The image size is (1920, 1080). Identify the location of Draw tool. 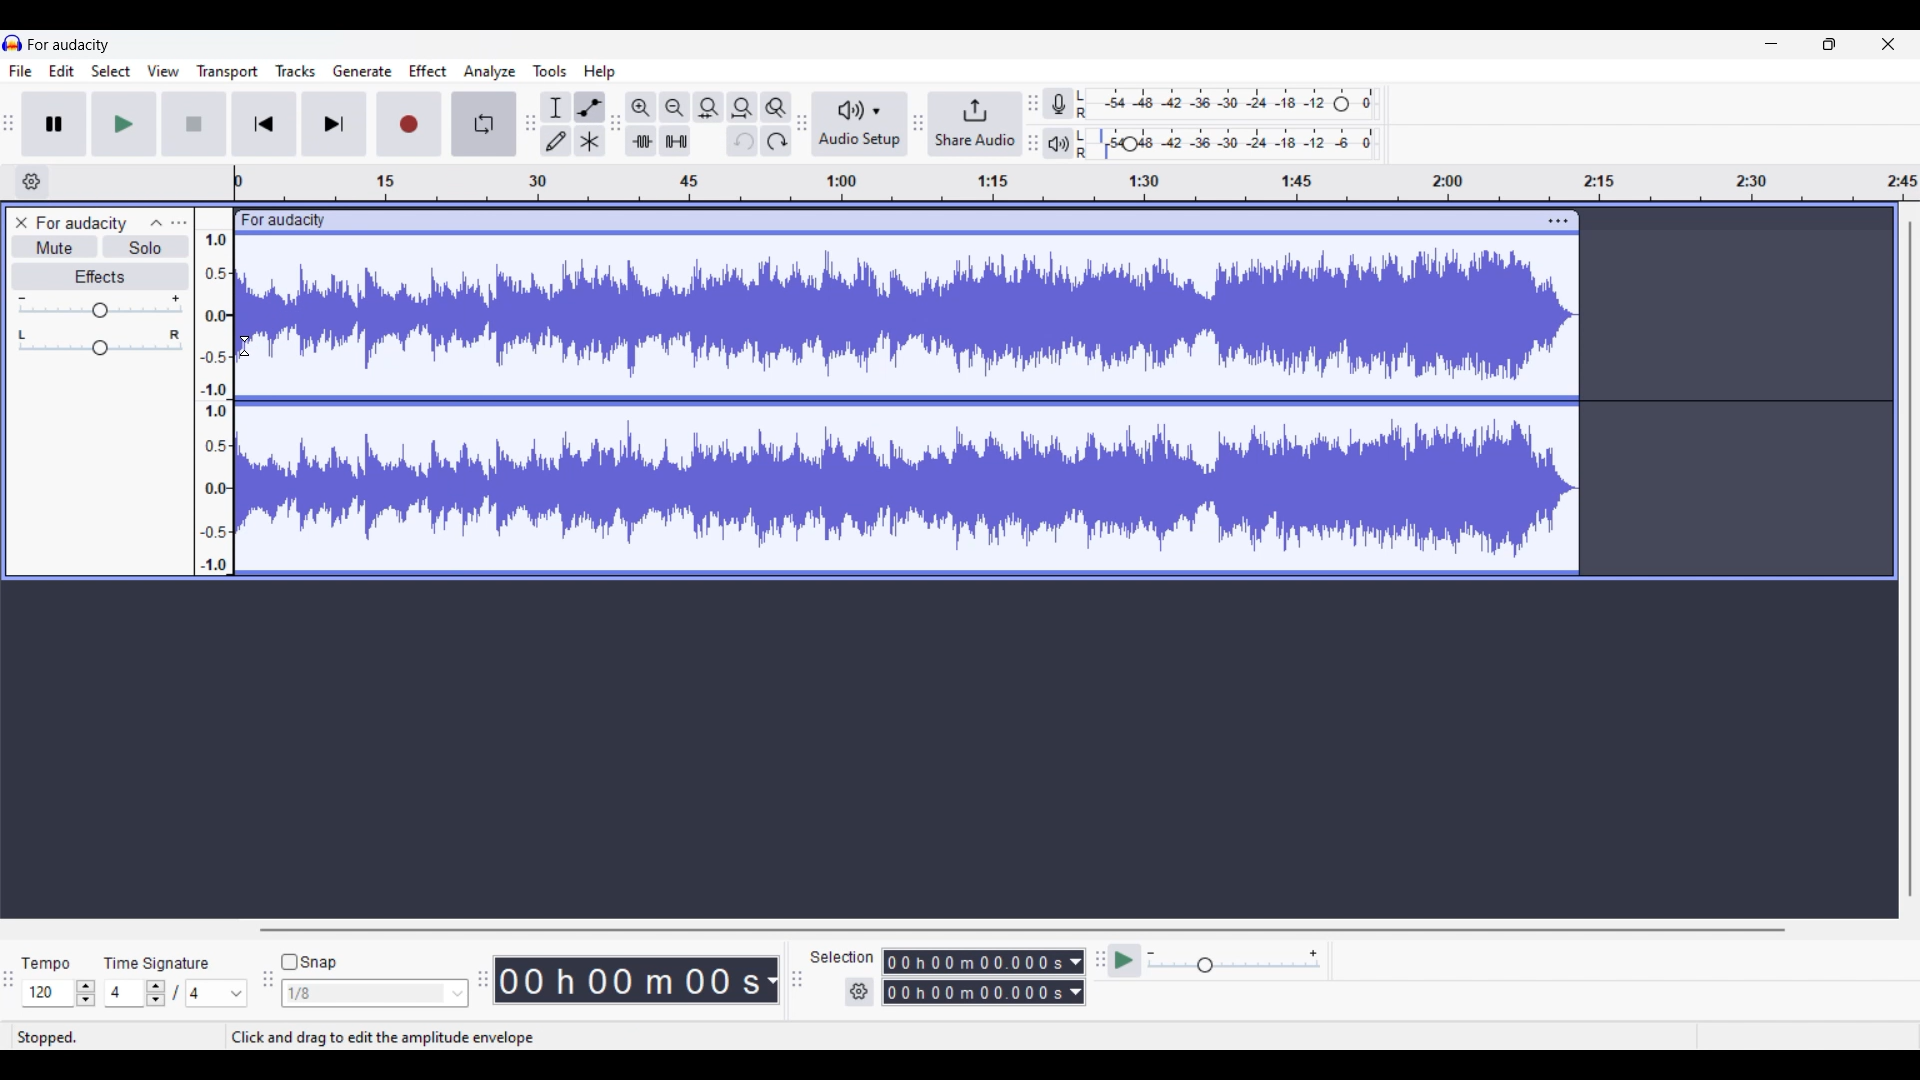
(551, 141).